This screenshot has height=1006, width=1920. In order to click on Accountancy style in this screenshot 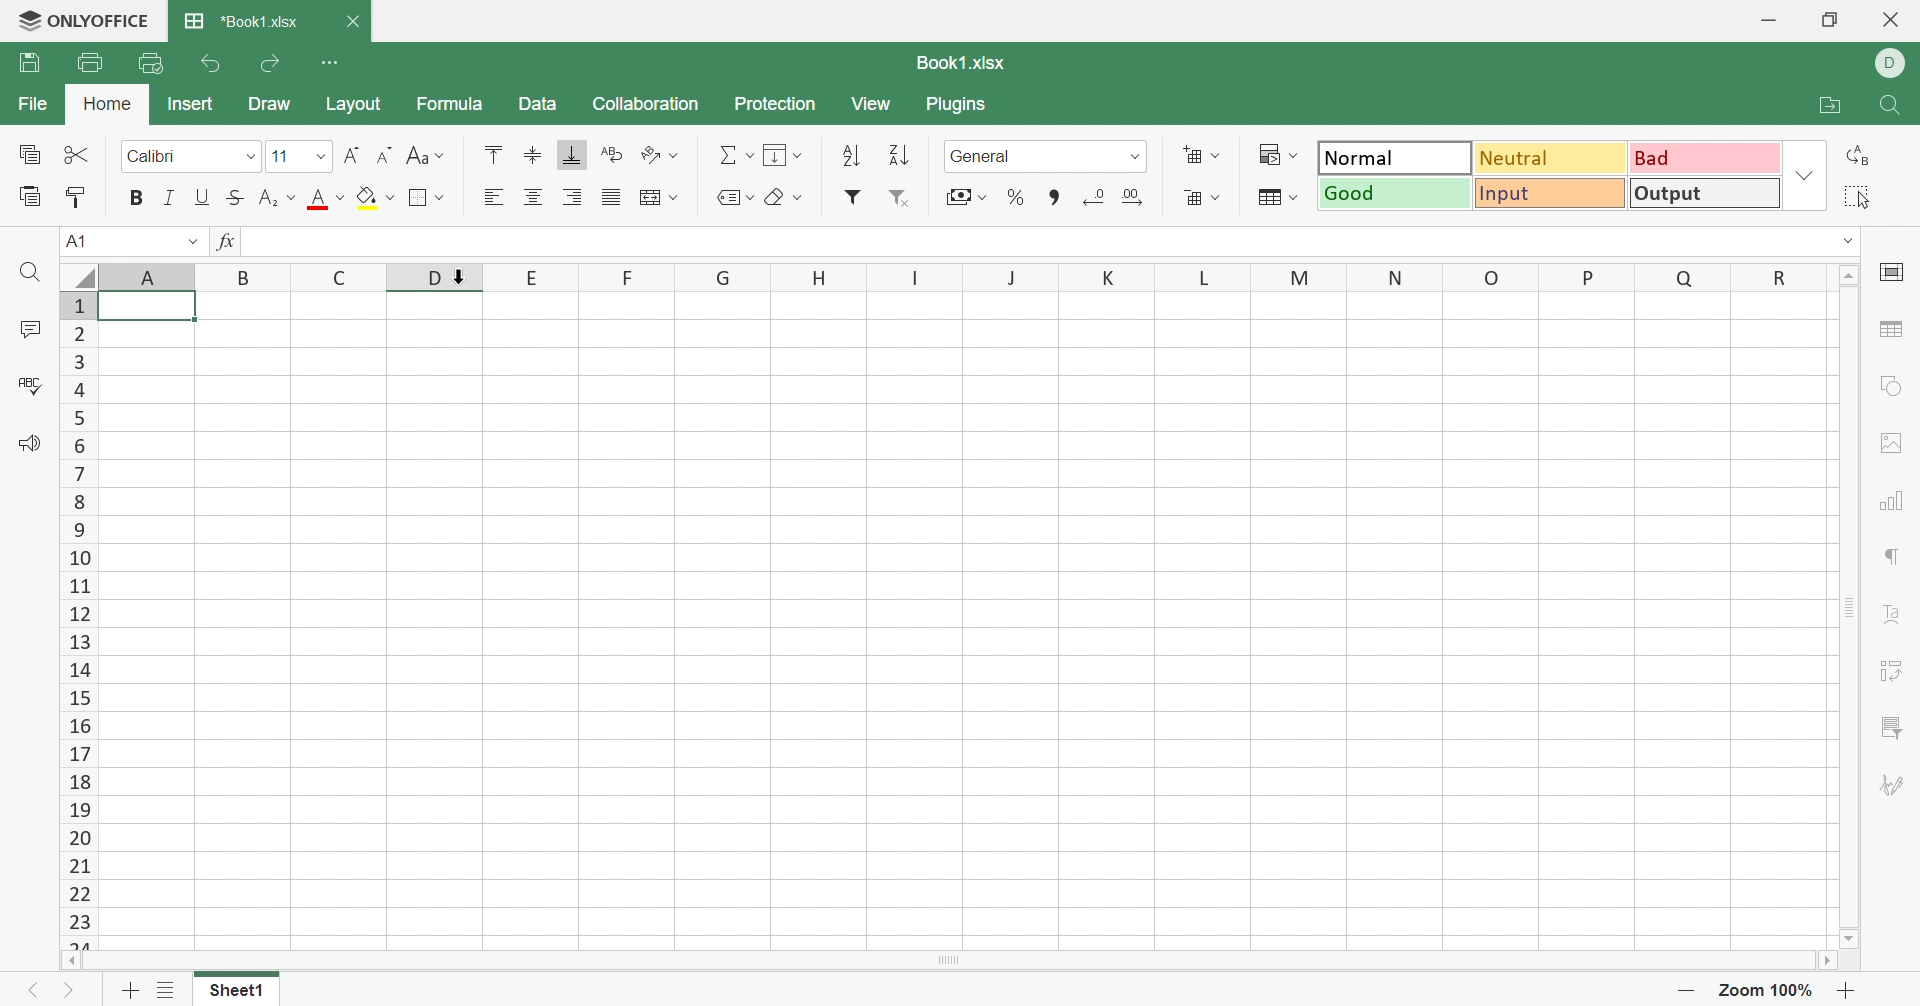, I will do `click(955, 195)`.